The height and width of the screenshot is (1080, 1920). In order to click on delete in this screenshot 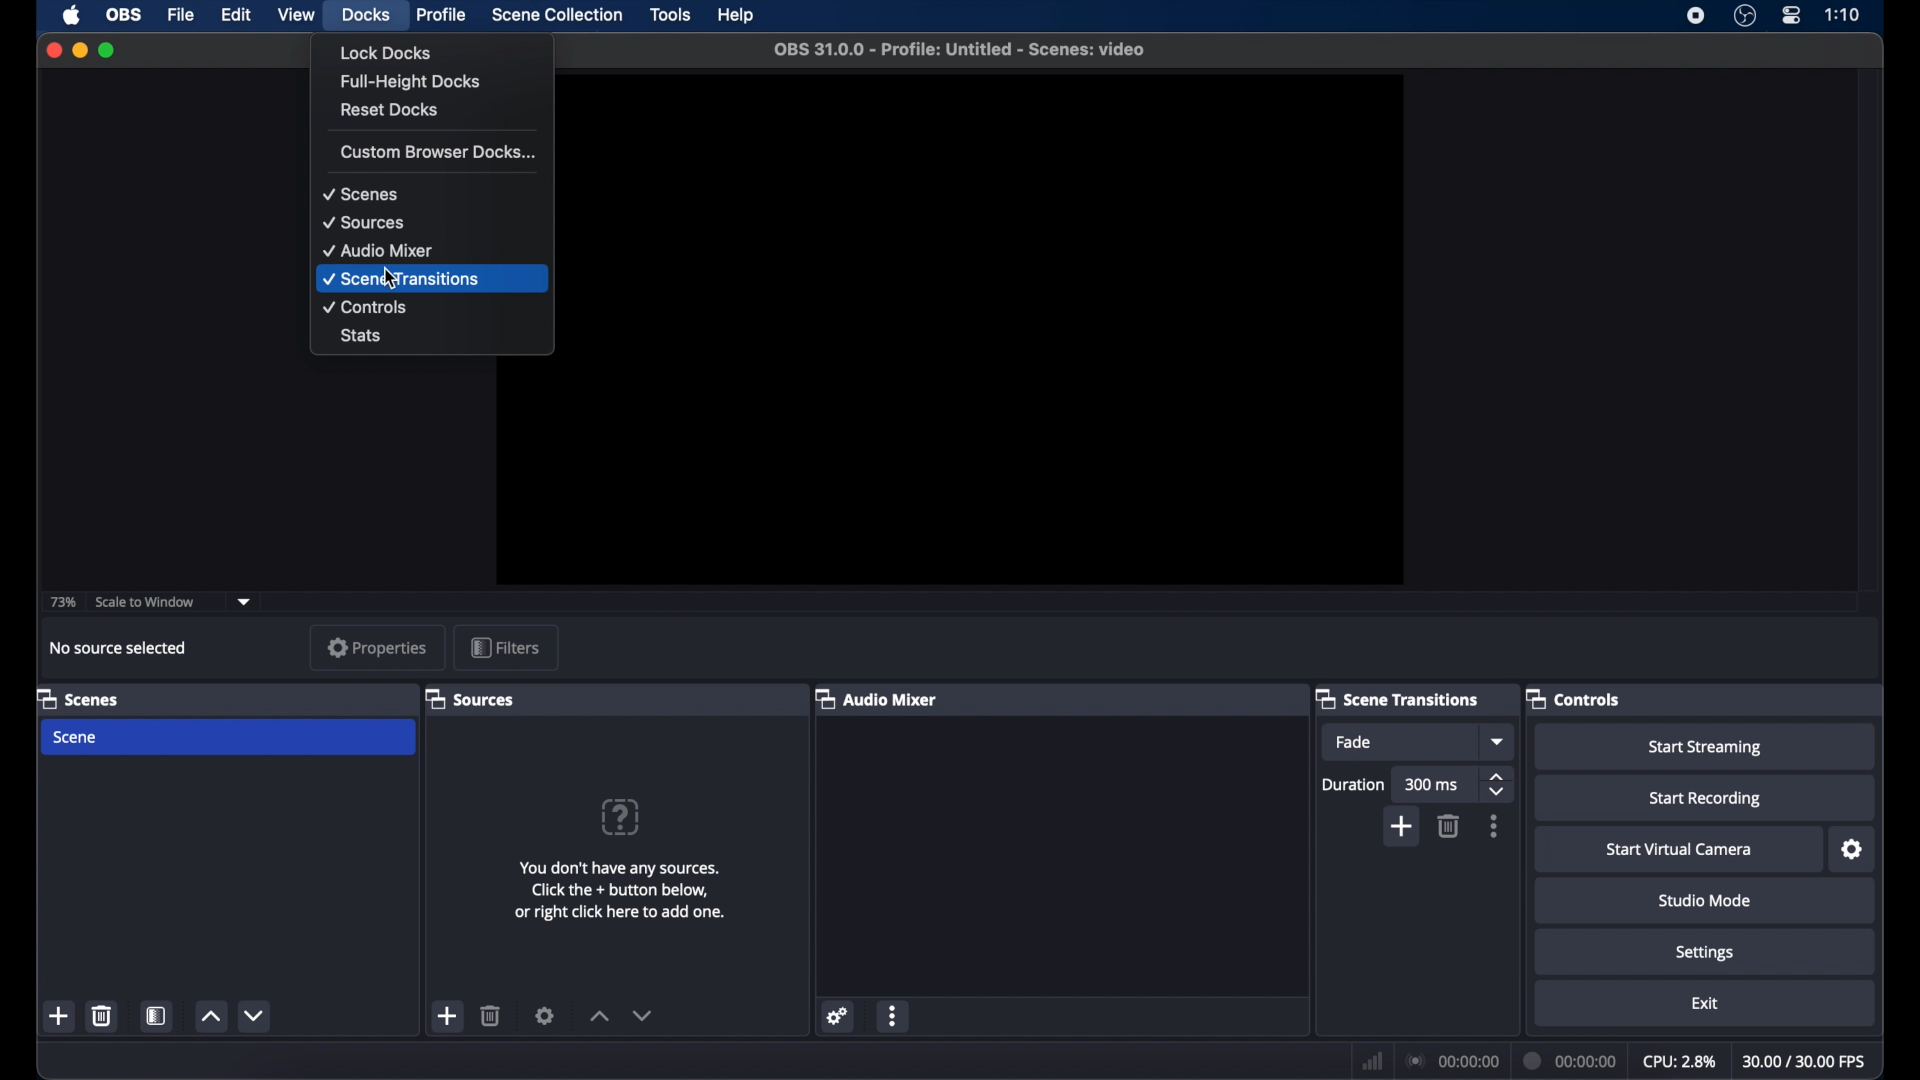, I will do `click(1448, 825)`.